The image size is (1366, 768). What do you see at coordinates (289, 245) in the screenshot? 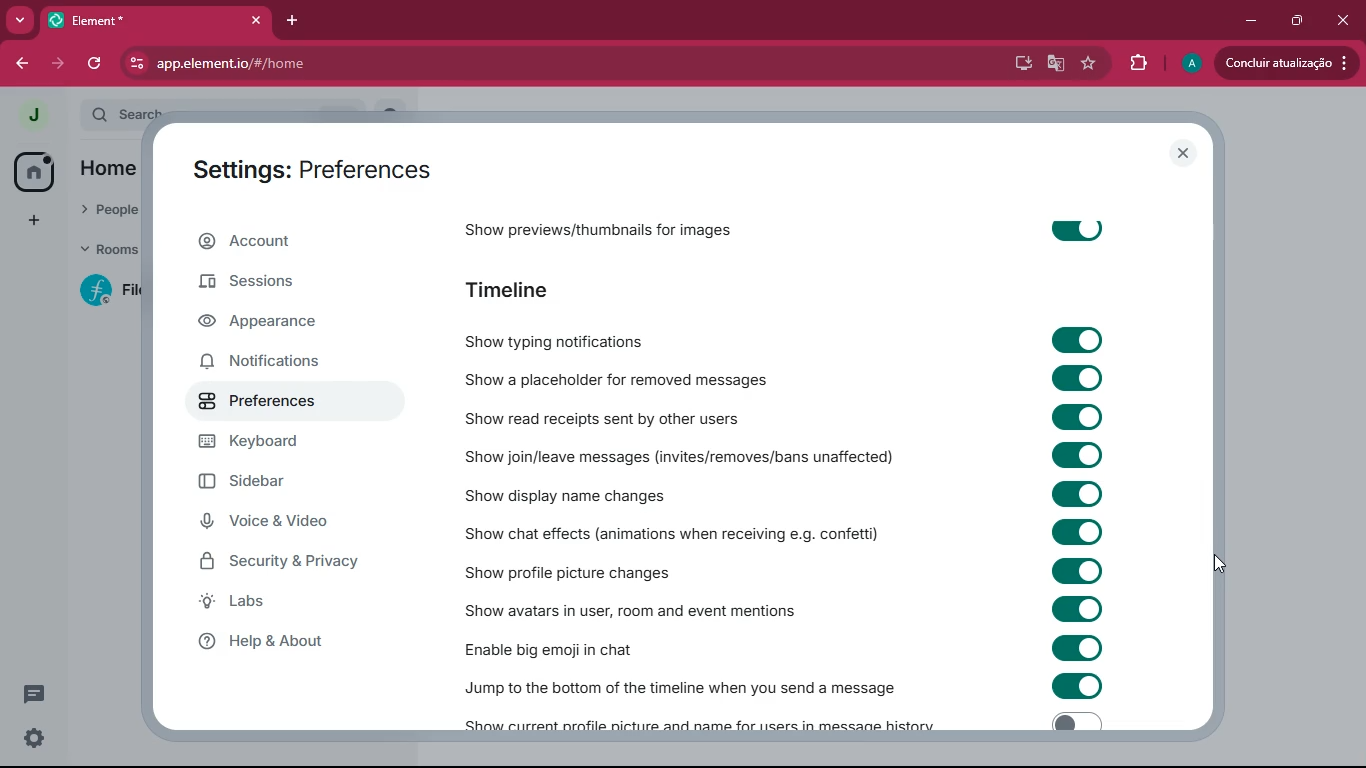
I see `account` at bounding box center [289, 245].